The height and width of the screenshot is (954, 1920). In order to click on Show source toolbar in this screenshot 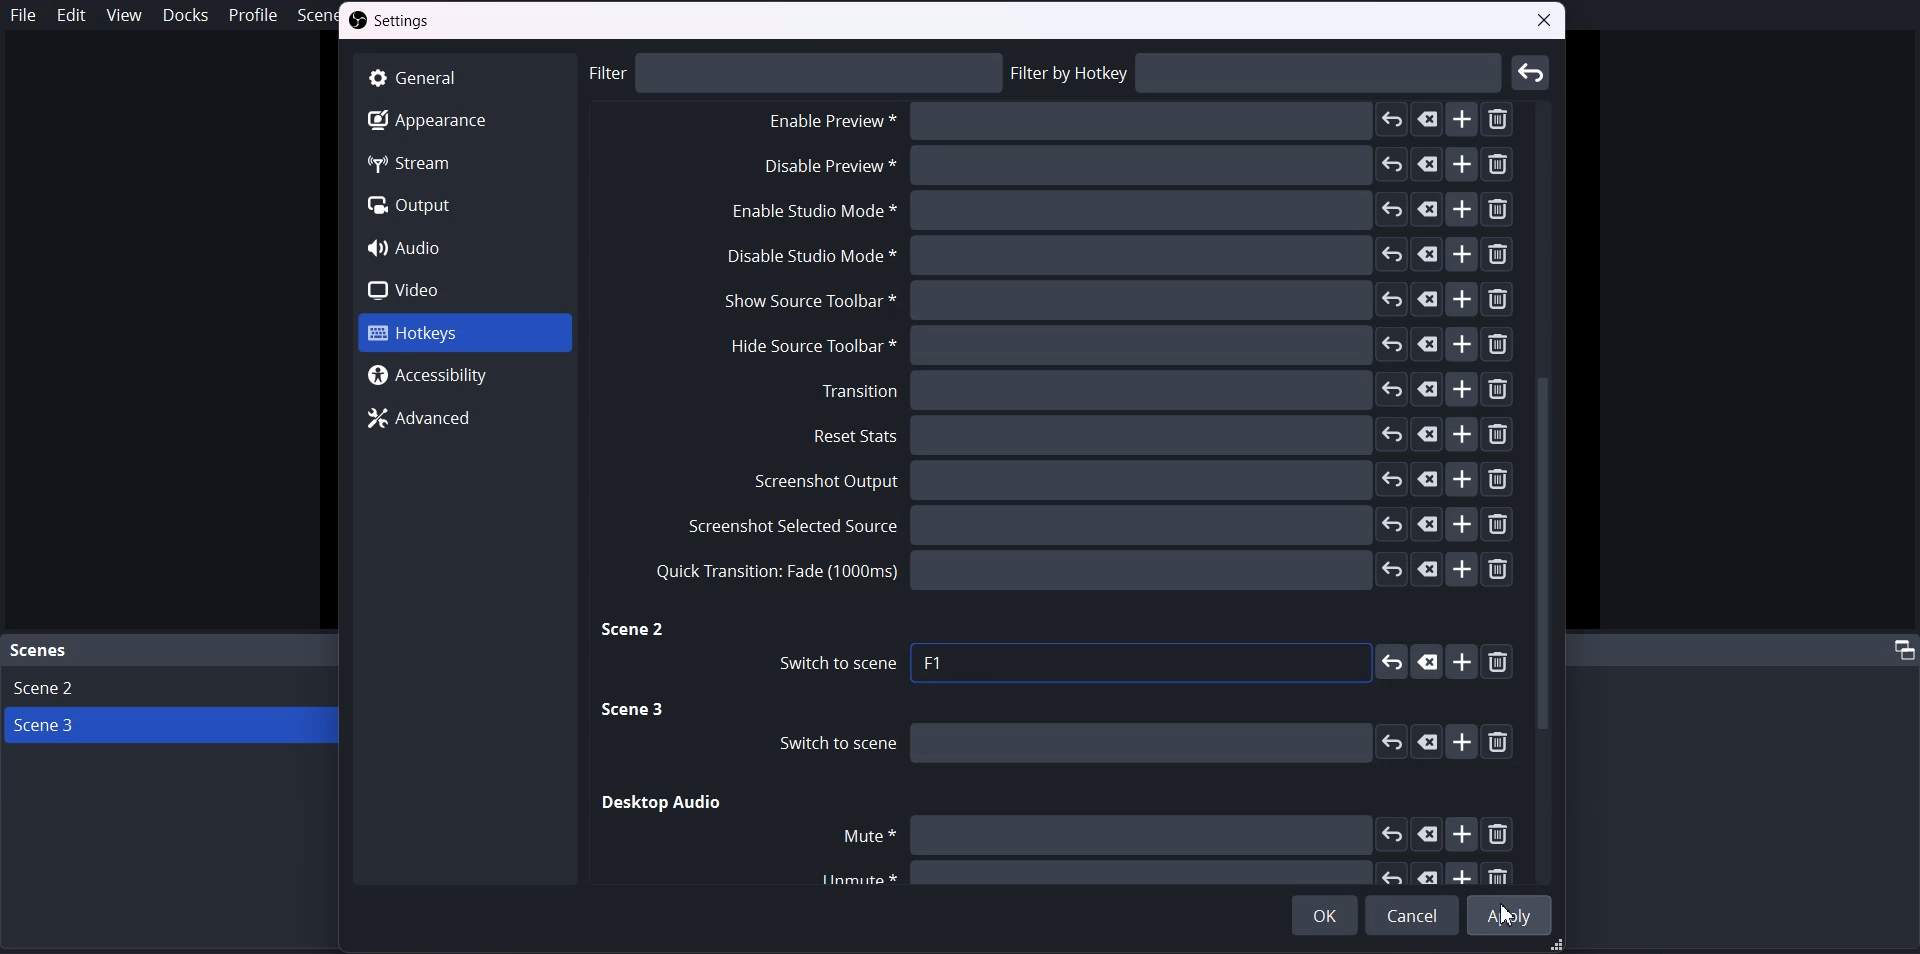, I will do `click(1115, 301)`.